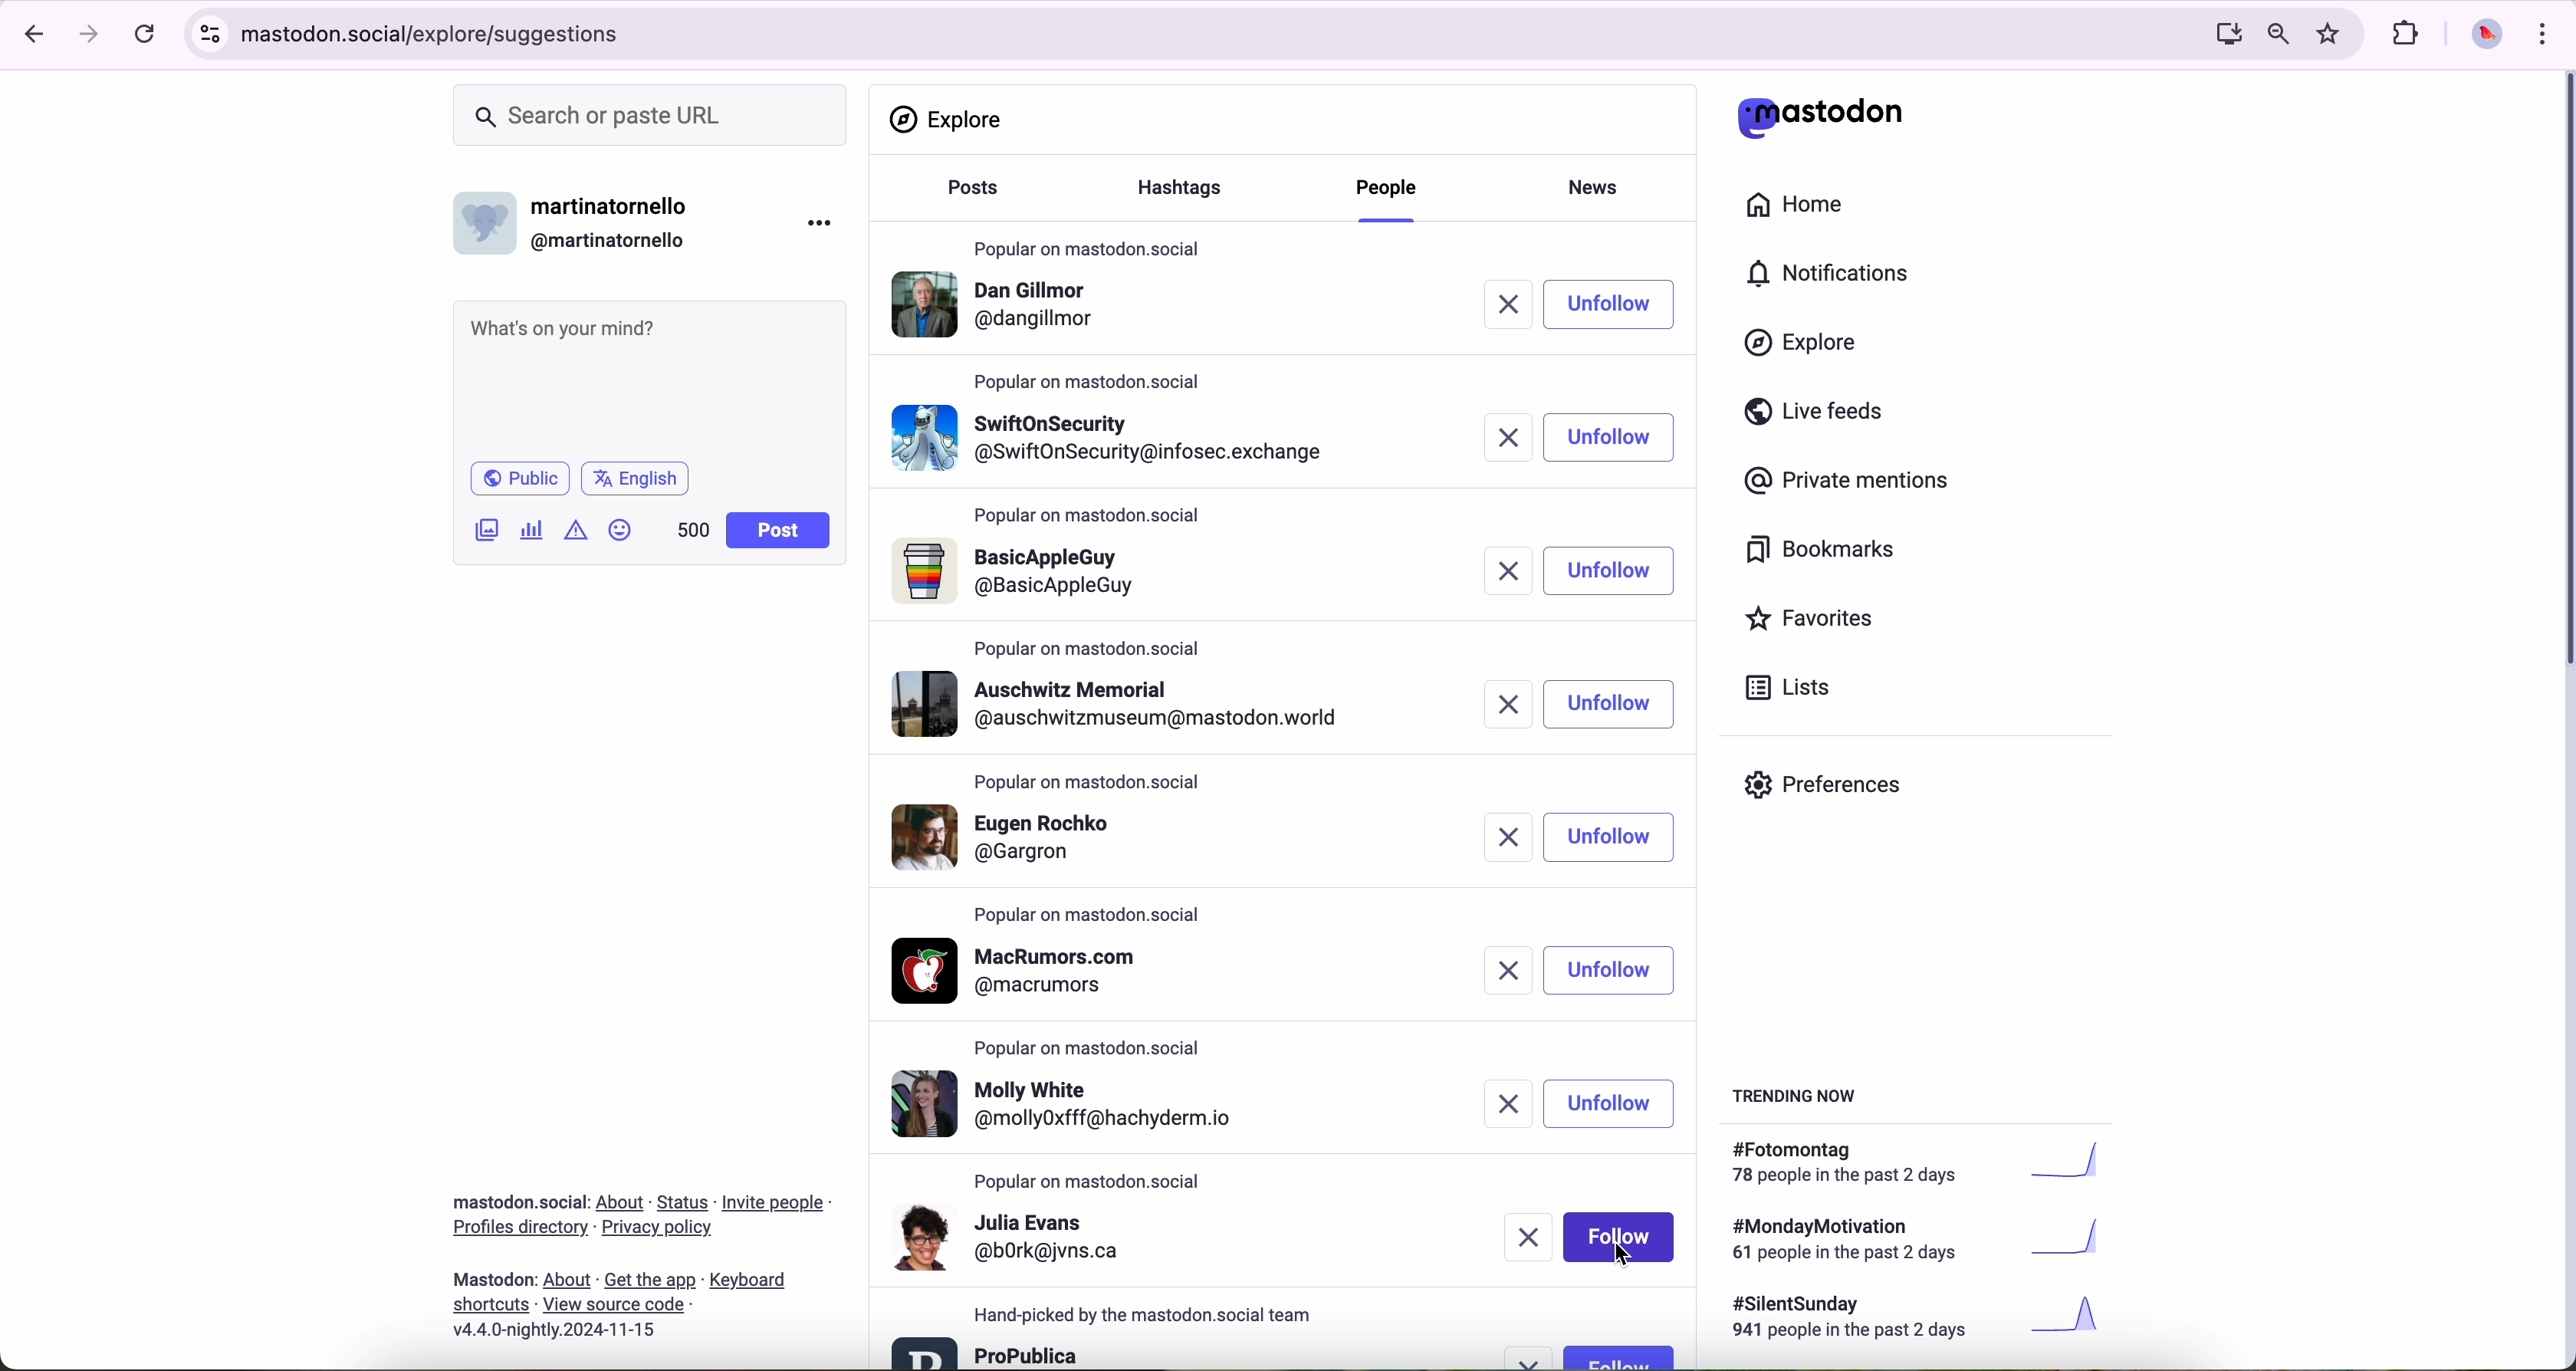  I want to click on popular on mastodon.social, so click(1090, 917).